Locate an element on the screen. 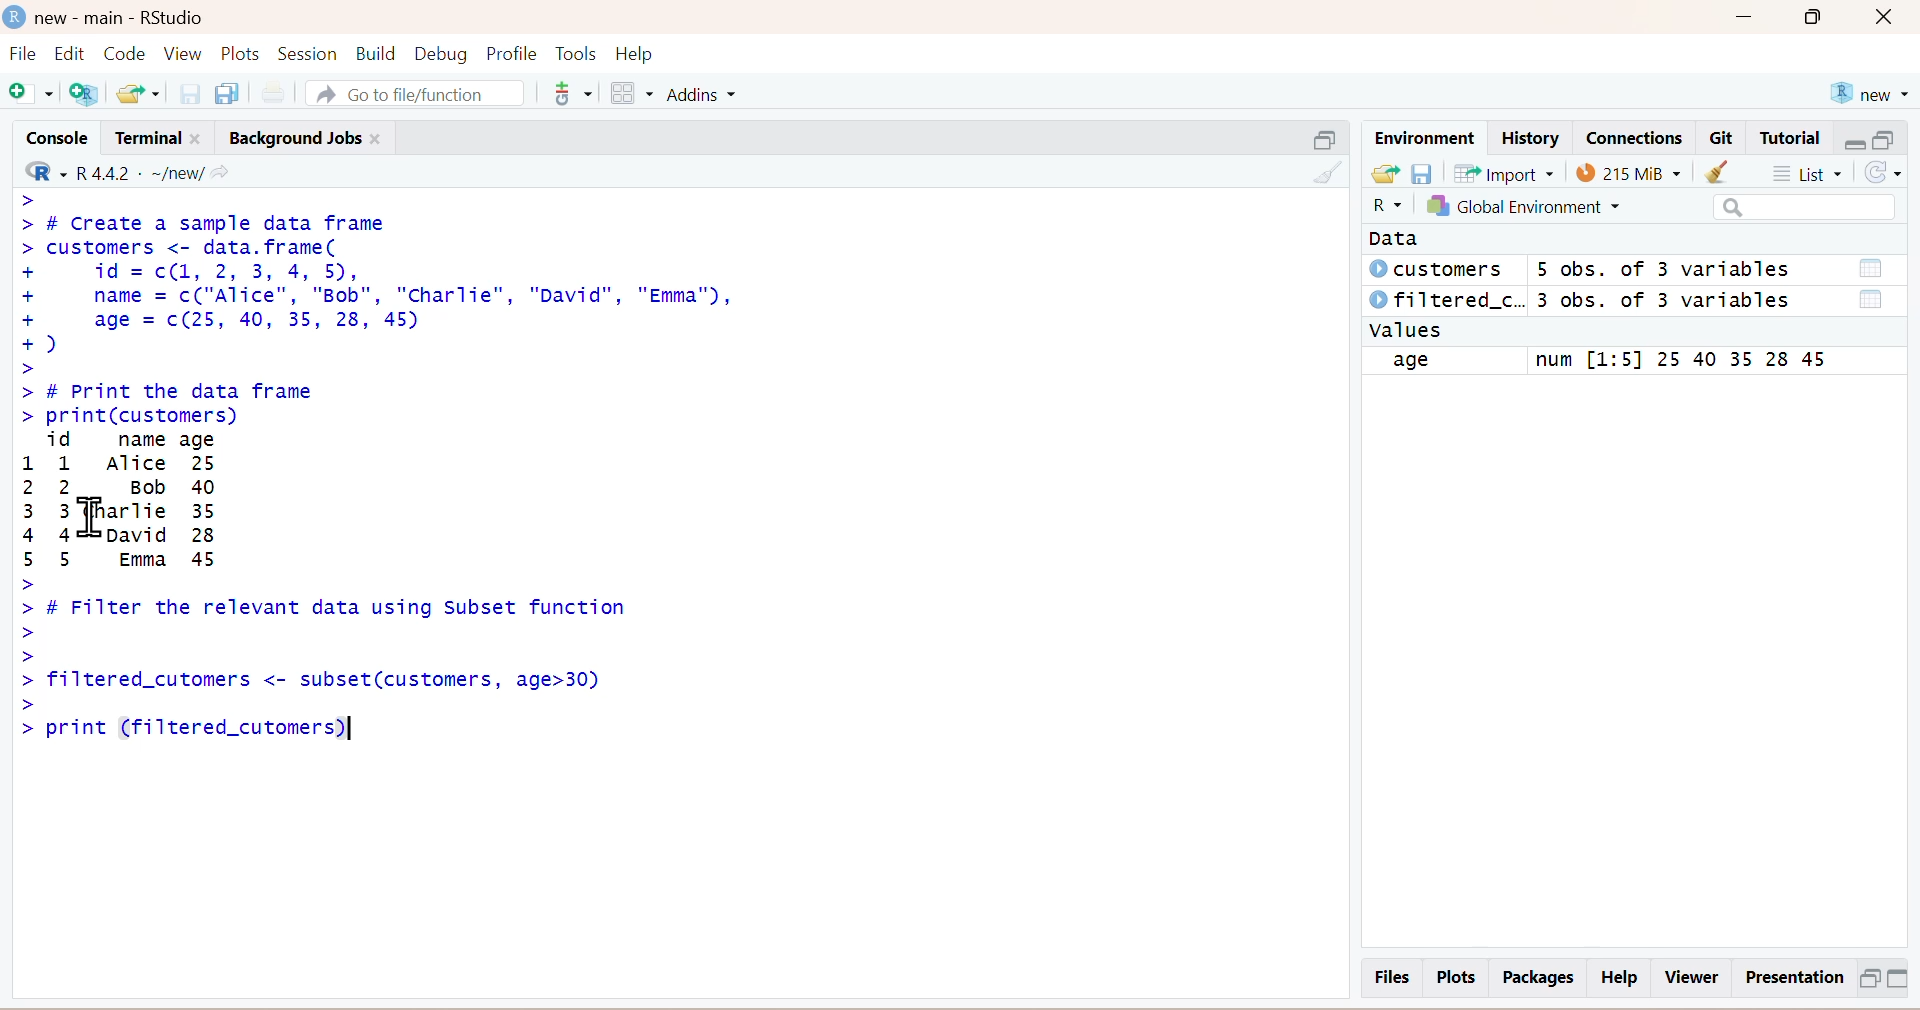 The width and height of the screenshot is (1920, 1010). >
> # Create a sample data frame
customers <- data. frame(
id = c(1, 2, 3, 4, 5),
name = c("Alice", "Bob", "Charlie", "David", "Emma"),
age = c(25, 40, 35, 28, 45)
)
# Print the data frame
print(customers) is located at coordinates (413, 306).